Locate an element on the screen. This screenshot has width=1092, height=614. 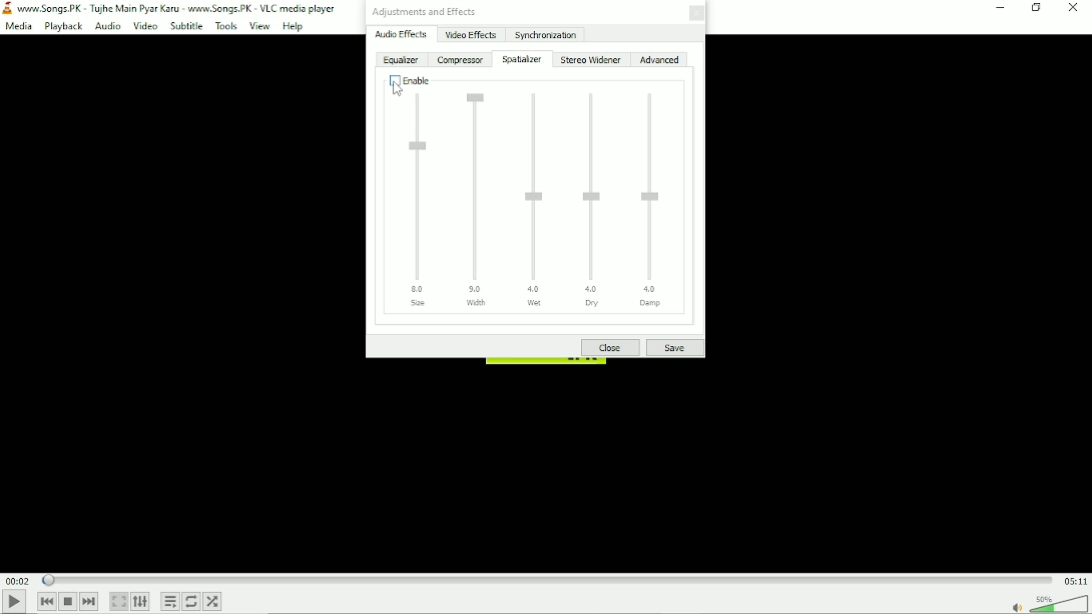
Spatializer is located at coordinates (522, 59).